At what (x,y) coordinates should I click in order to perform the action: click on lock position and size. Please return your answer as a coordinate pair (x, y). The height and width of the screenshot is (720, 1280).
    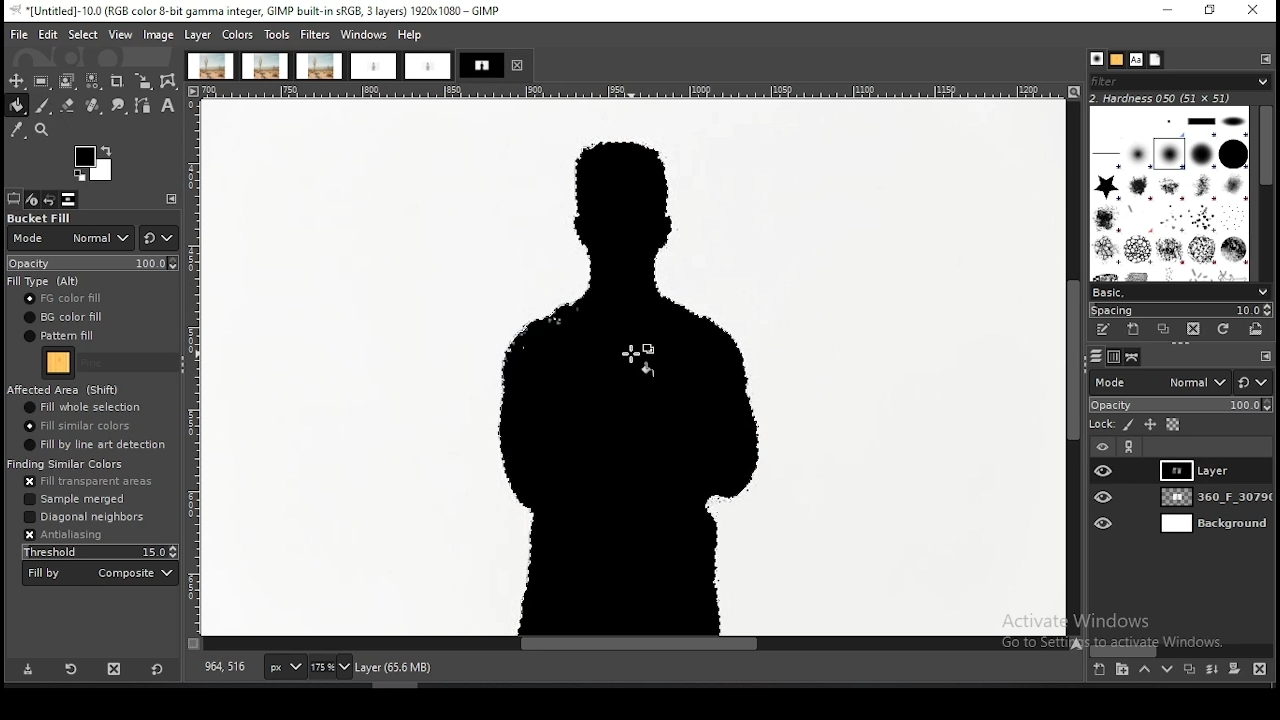
    Looking at the image, I should click on (1149, 426).